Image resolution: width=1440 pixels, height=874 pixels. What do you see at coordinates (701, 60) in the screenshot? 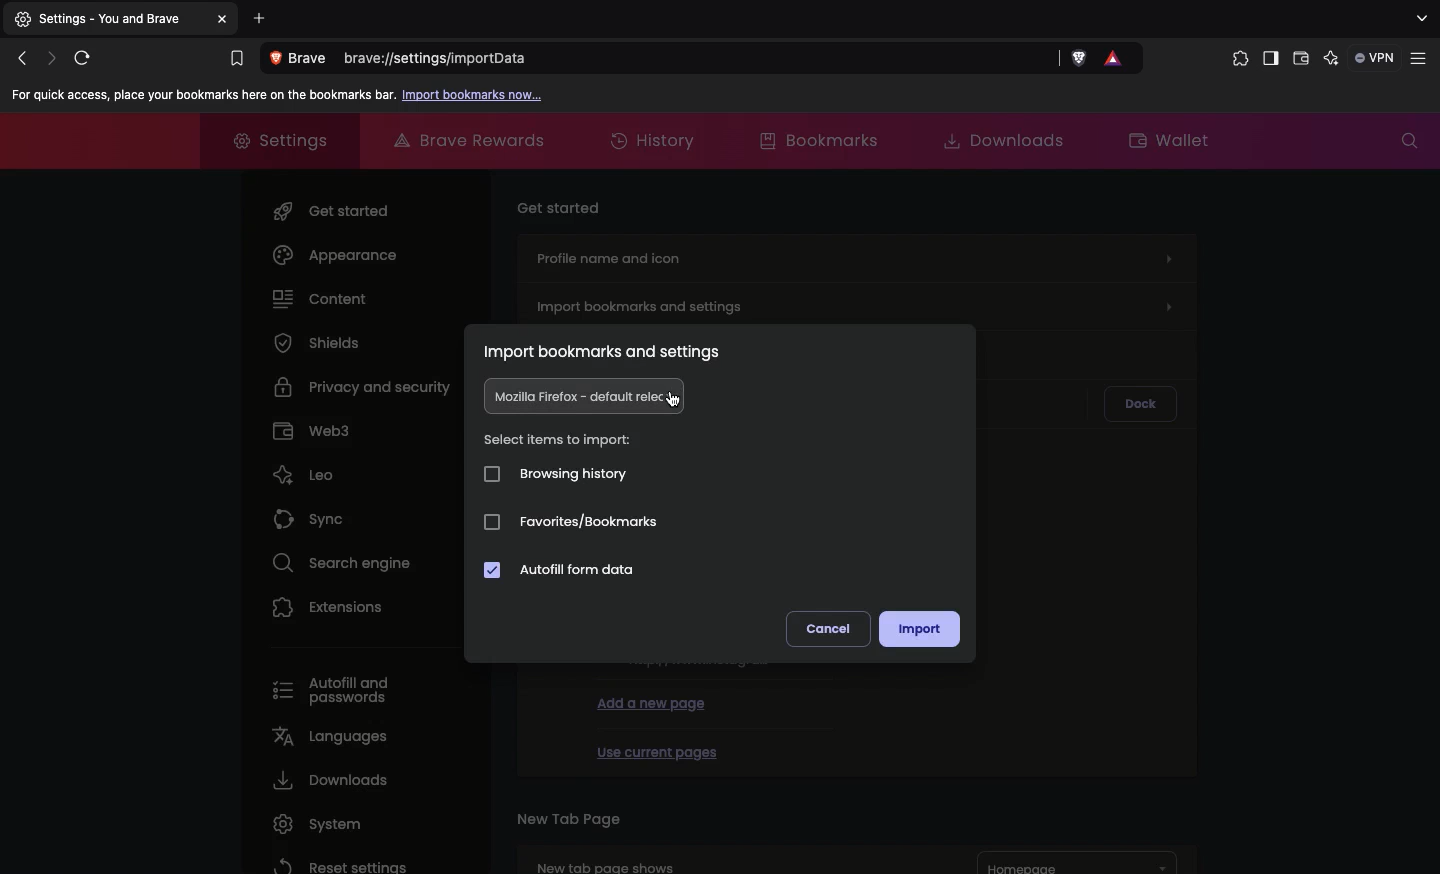
I see `brave://settings/importdata` at bounding box center [701, 60].